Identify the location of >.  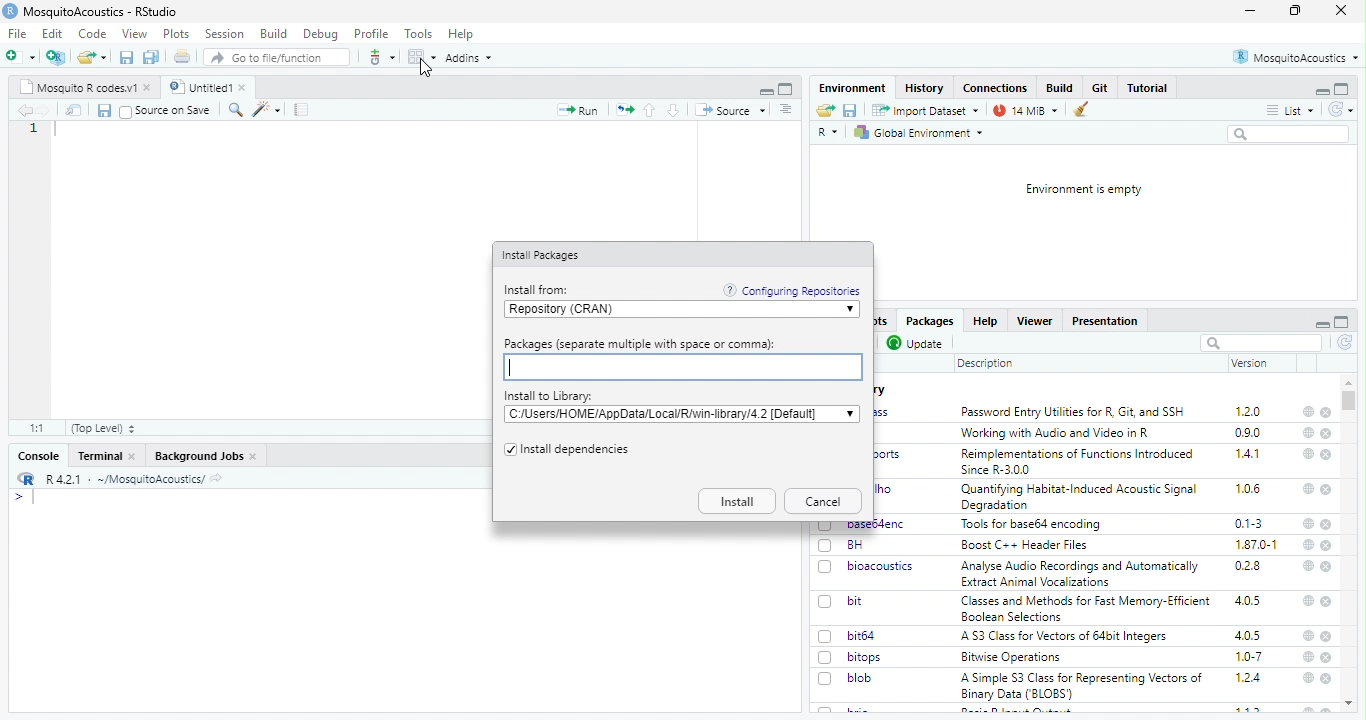
(18, 497).